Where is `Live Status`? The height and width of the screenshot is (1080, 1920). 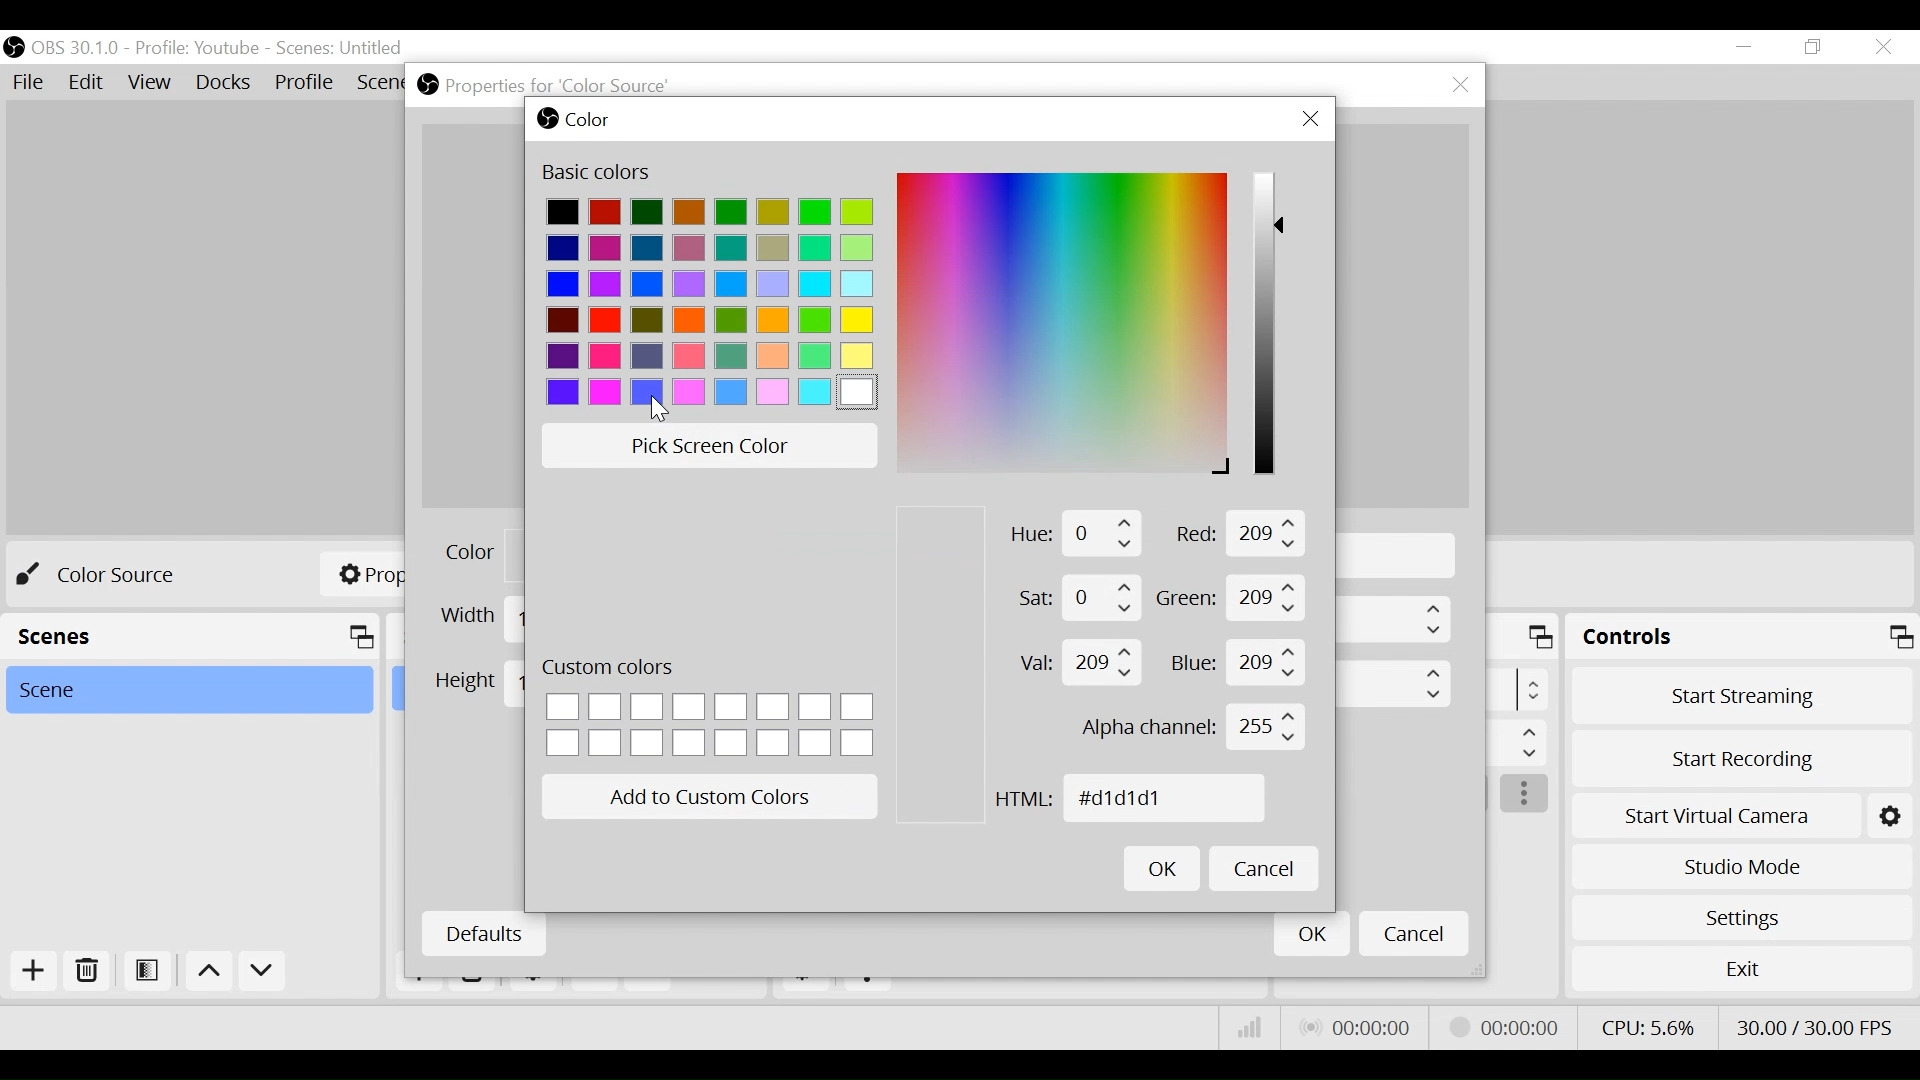 Live Status is located at coordinates (1358, 1025).